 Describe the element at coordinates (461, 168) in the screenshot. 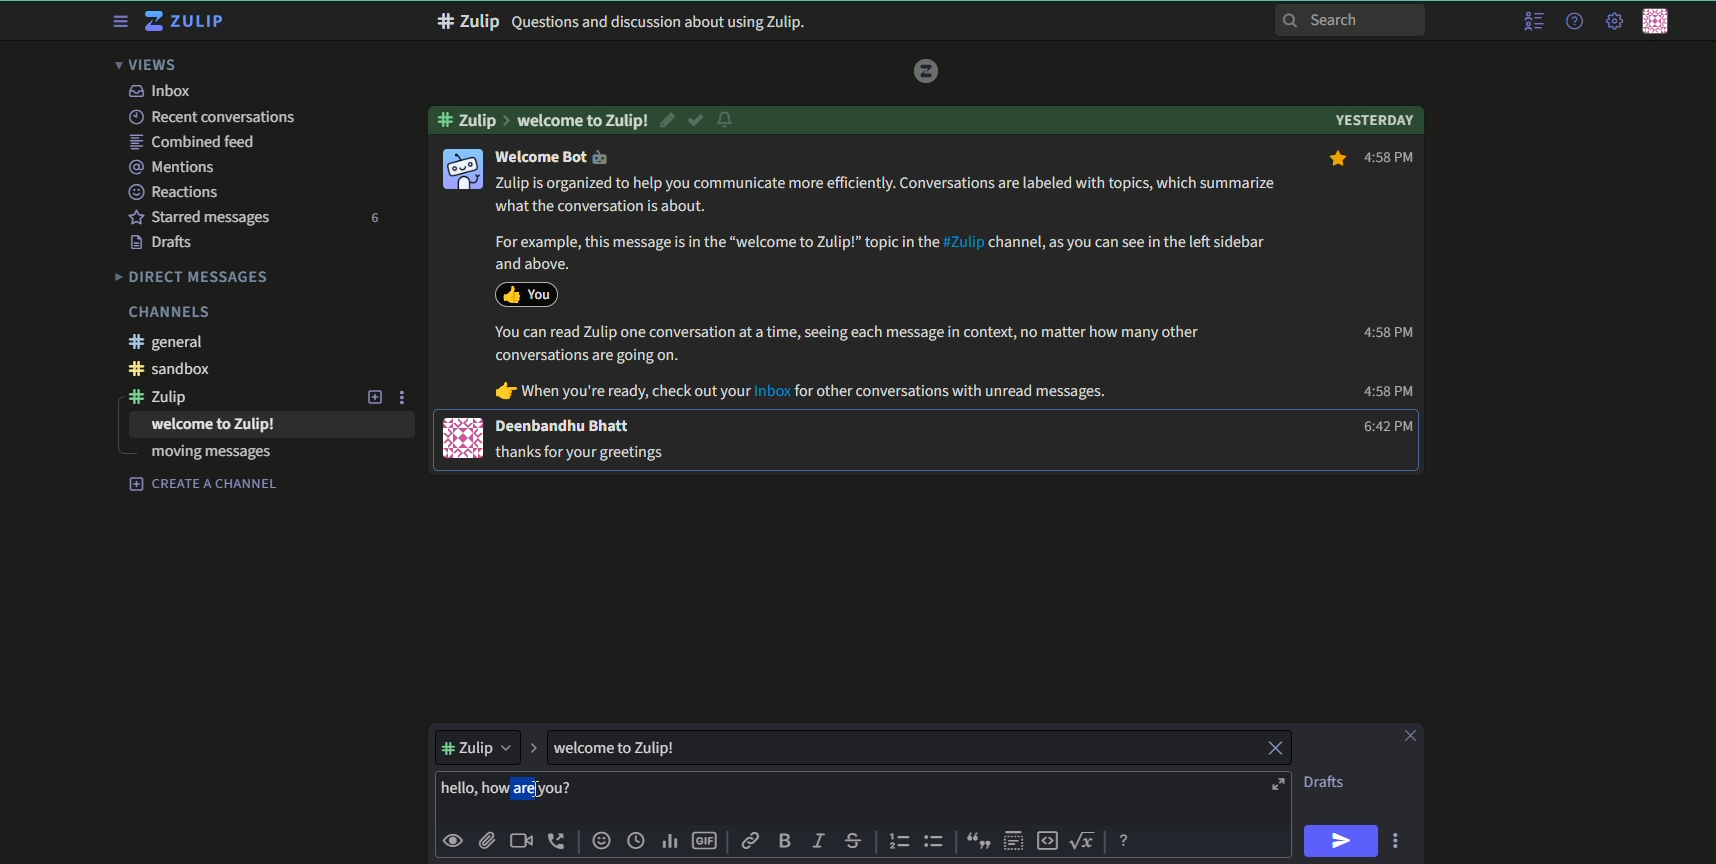

I see `icon` at that location.